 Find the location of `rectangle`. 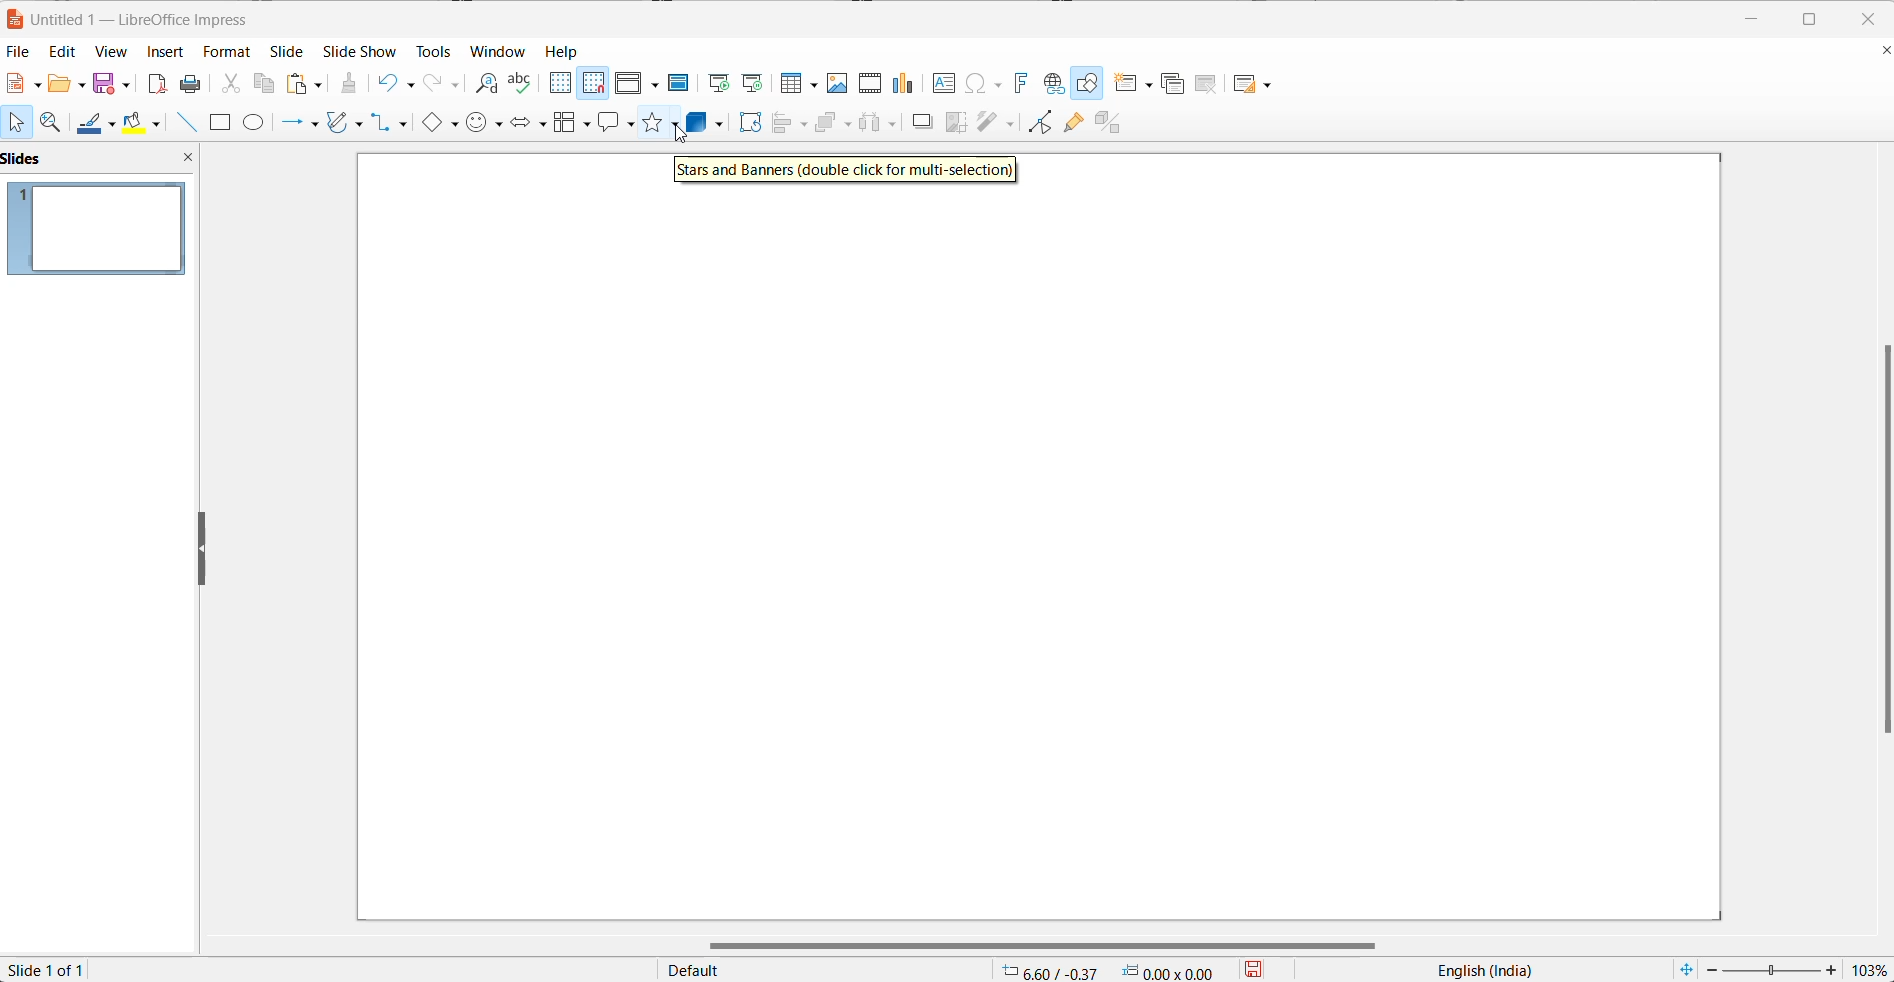

rectangle is located at coordinates (223, 124).